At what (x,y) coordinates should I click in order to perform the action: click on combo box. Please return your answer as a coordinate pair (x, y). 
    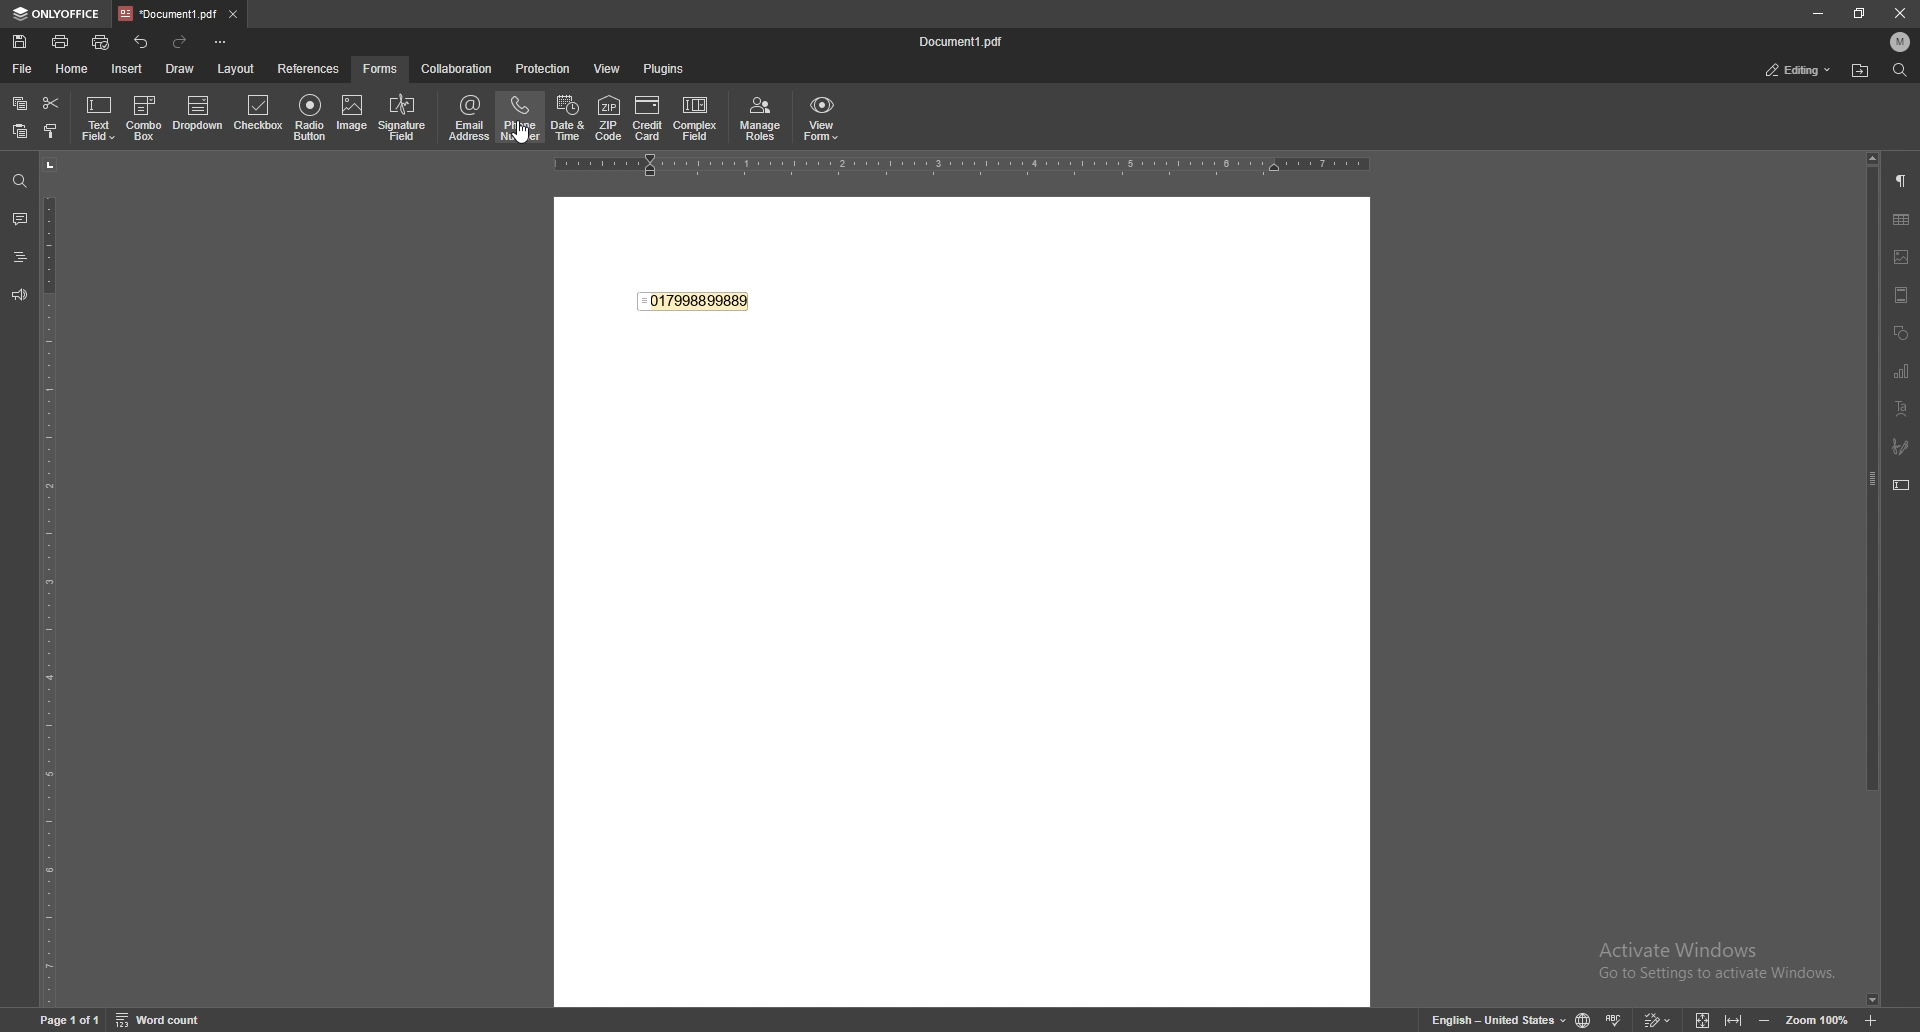
    Looking at the image, I should click on (145, 116).